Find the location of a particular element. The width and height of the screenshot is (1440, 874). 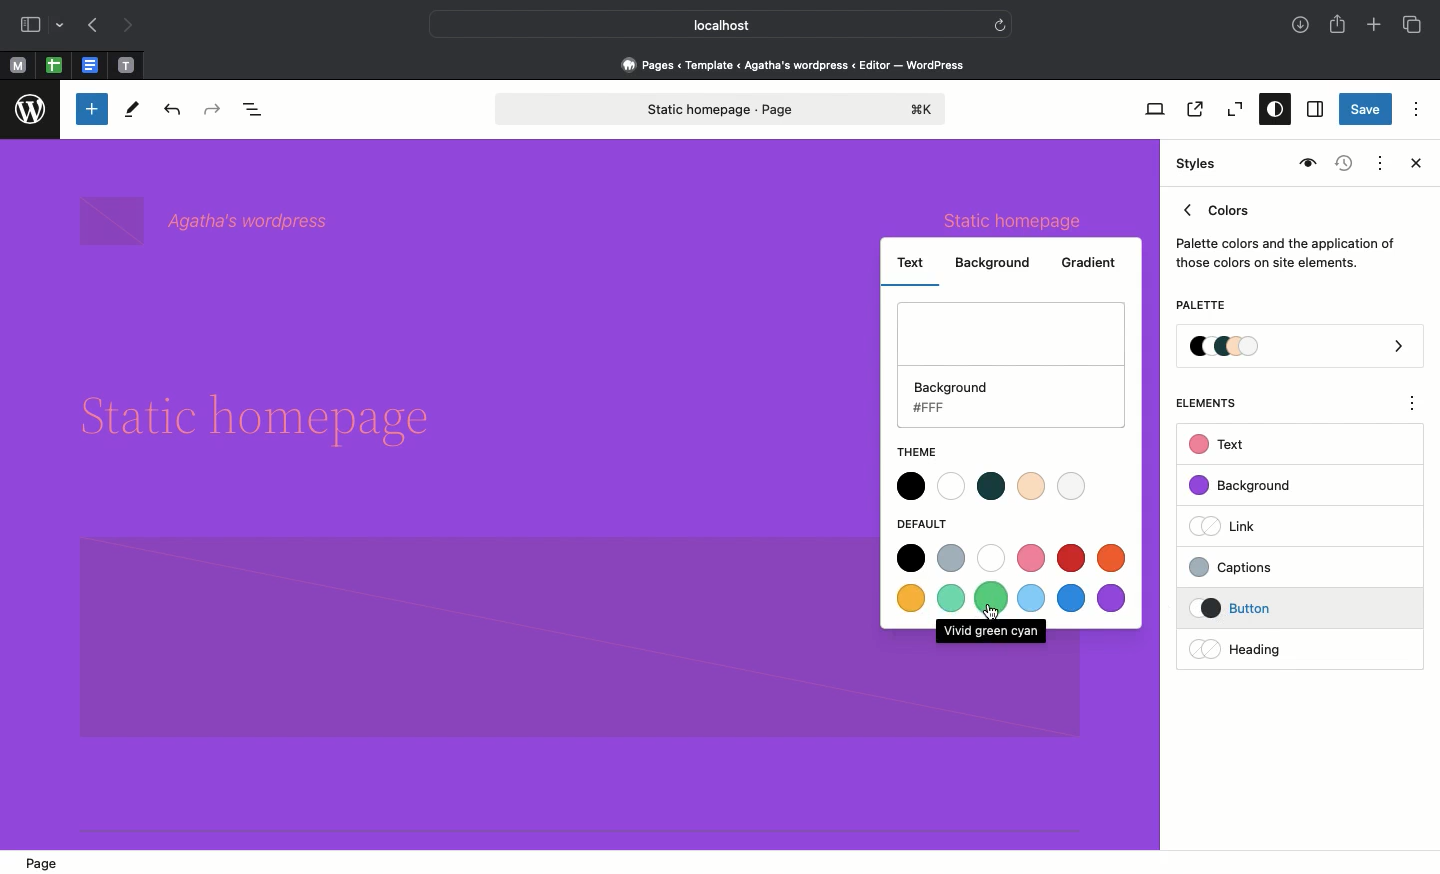

Share is located at coordinates (1339, 24).